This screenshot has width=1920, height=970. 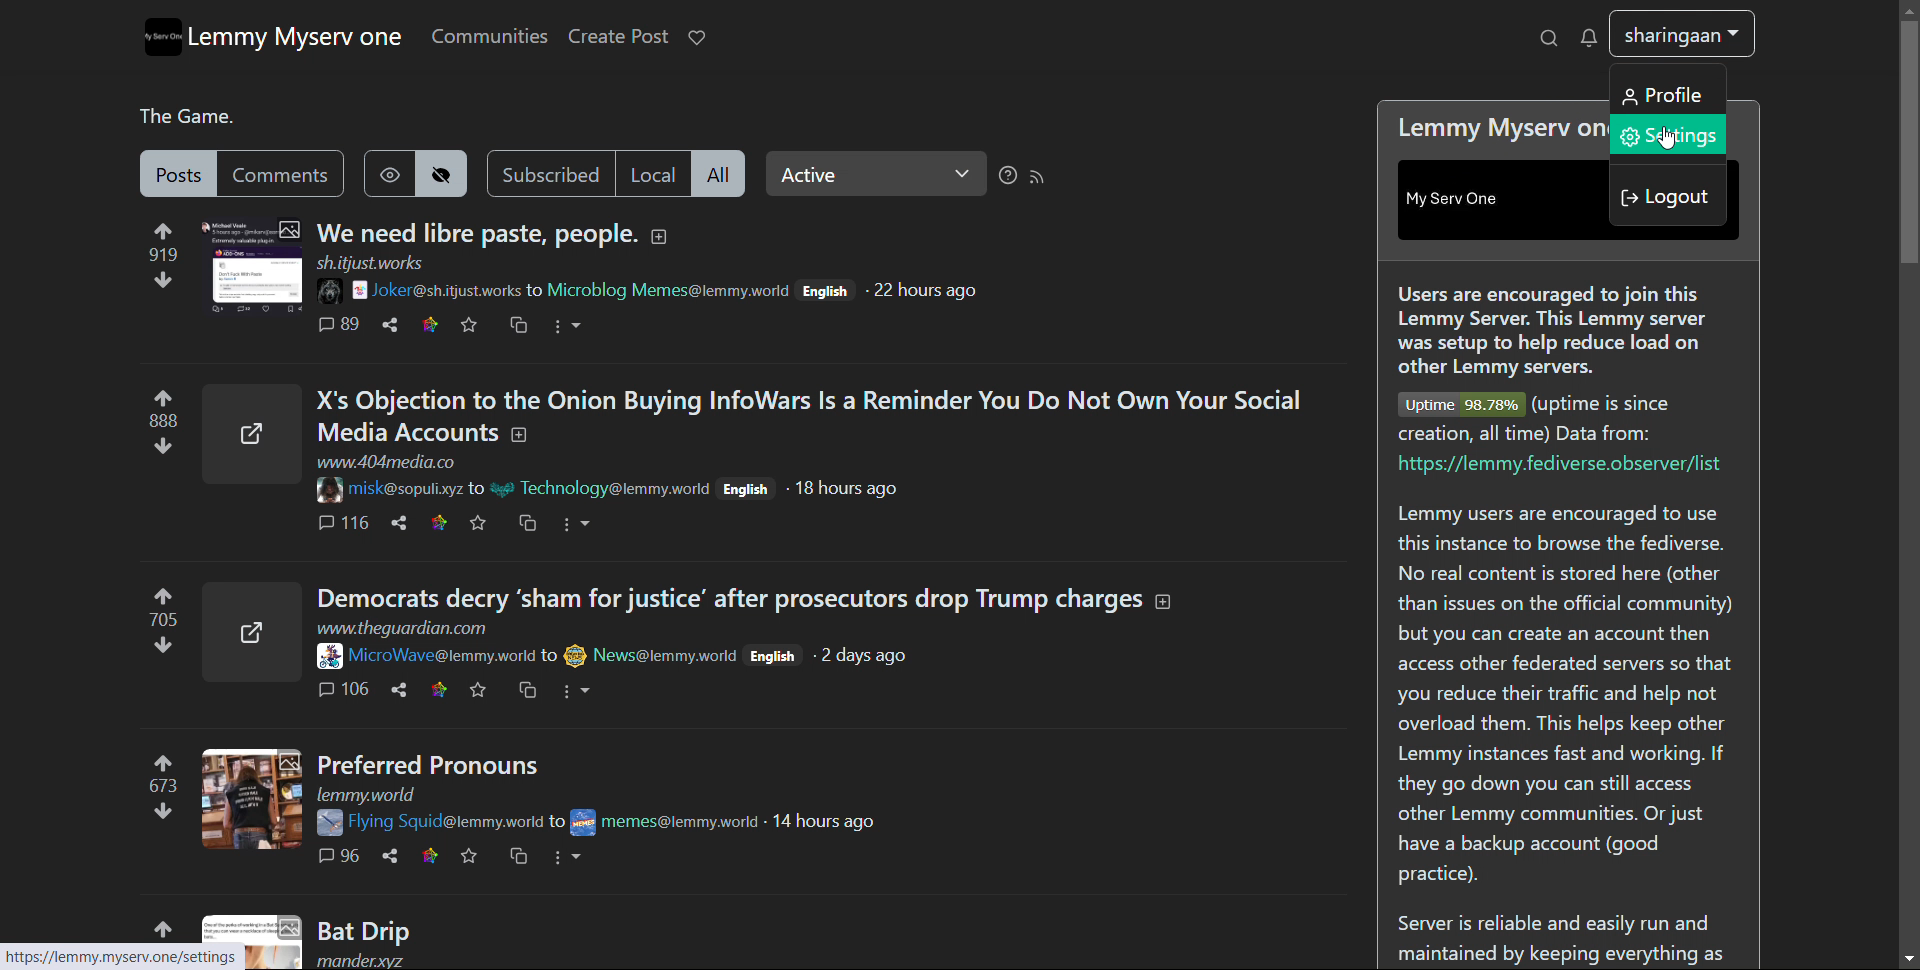 What do you see at coordinates (550, 655) in the screenshot?
I see `to` at bounding box center [550, 655].